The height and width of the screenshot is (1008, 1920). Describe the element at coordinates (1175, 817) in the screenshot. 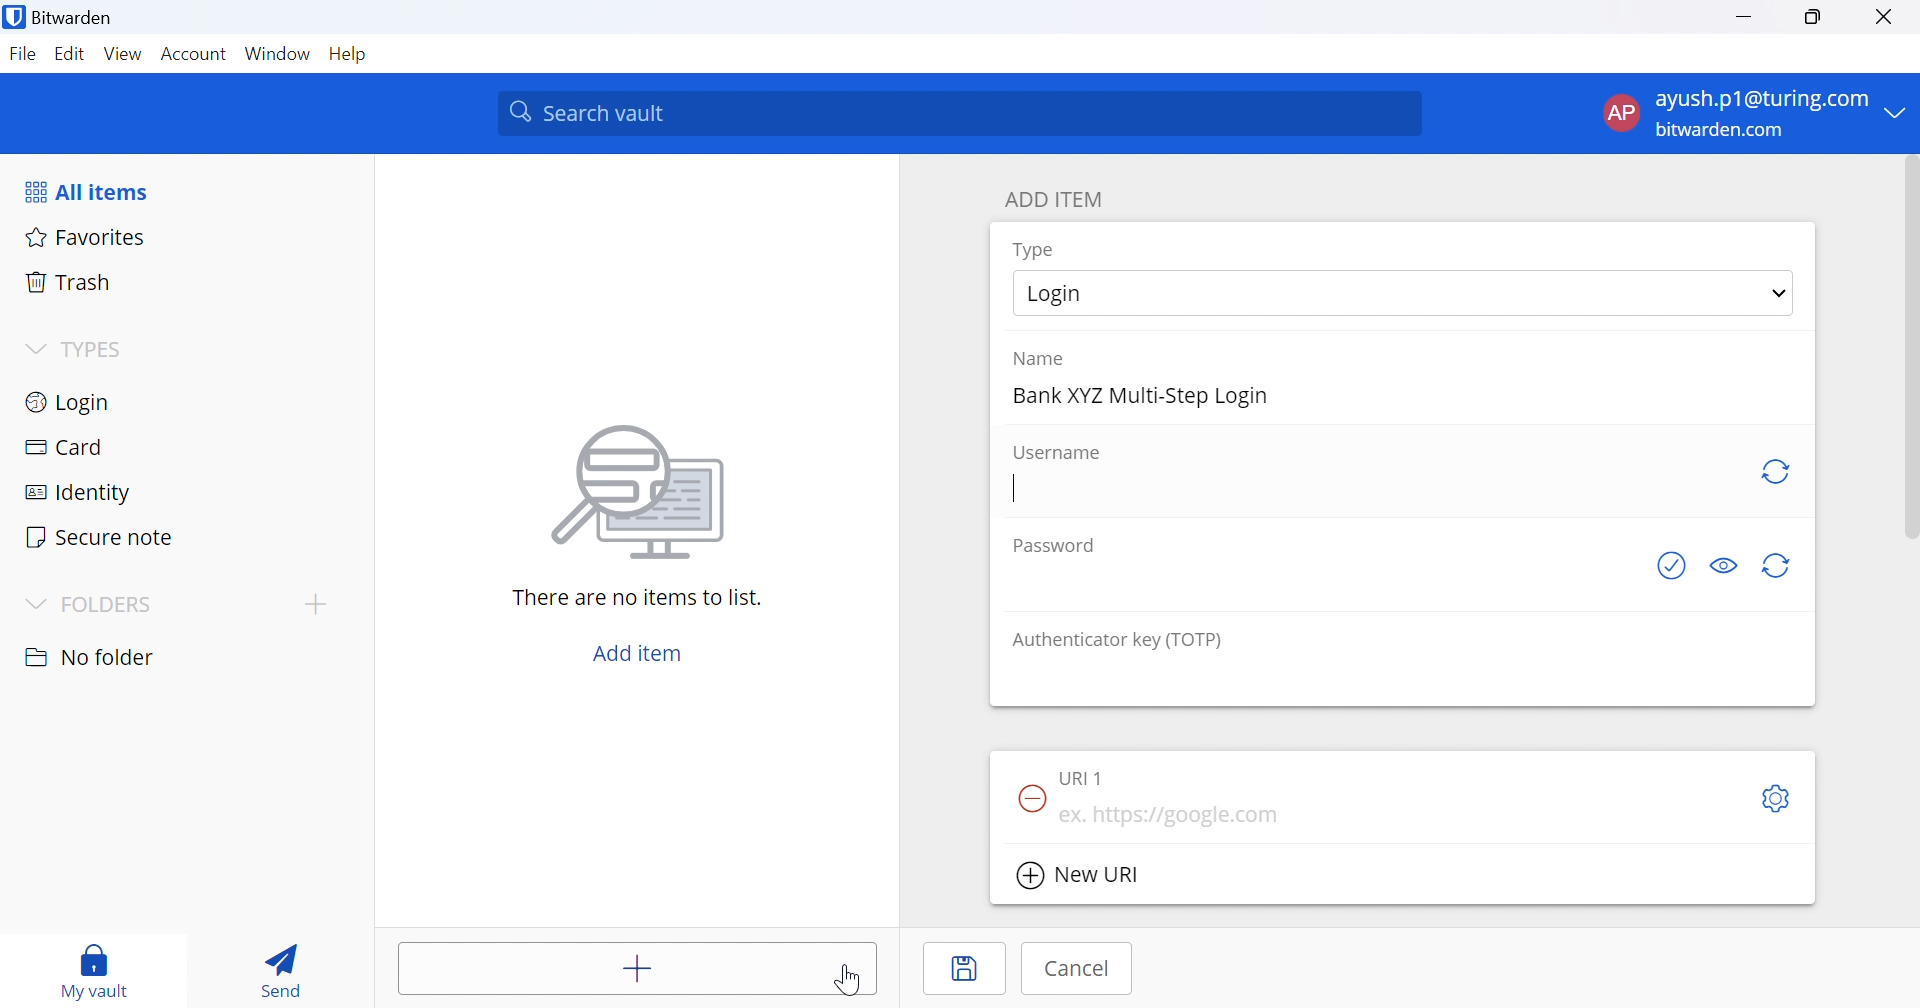

I see `ex. https://google.com` at that location.